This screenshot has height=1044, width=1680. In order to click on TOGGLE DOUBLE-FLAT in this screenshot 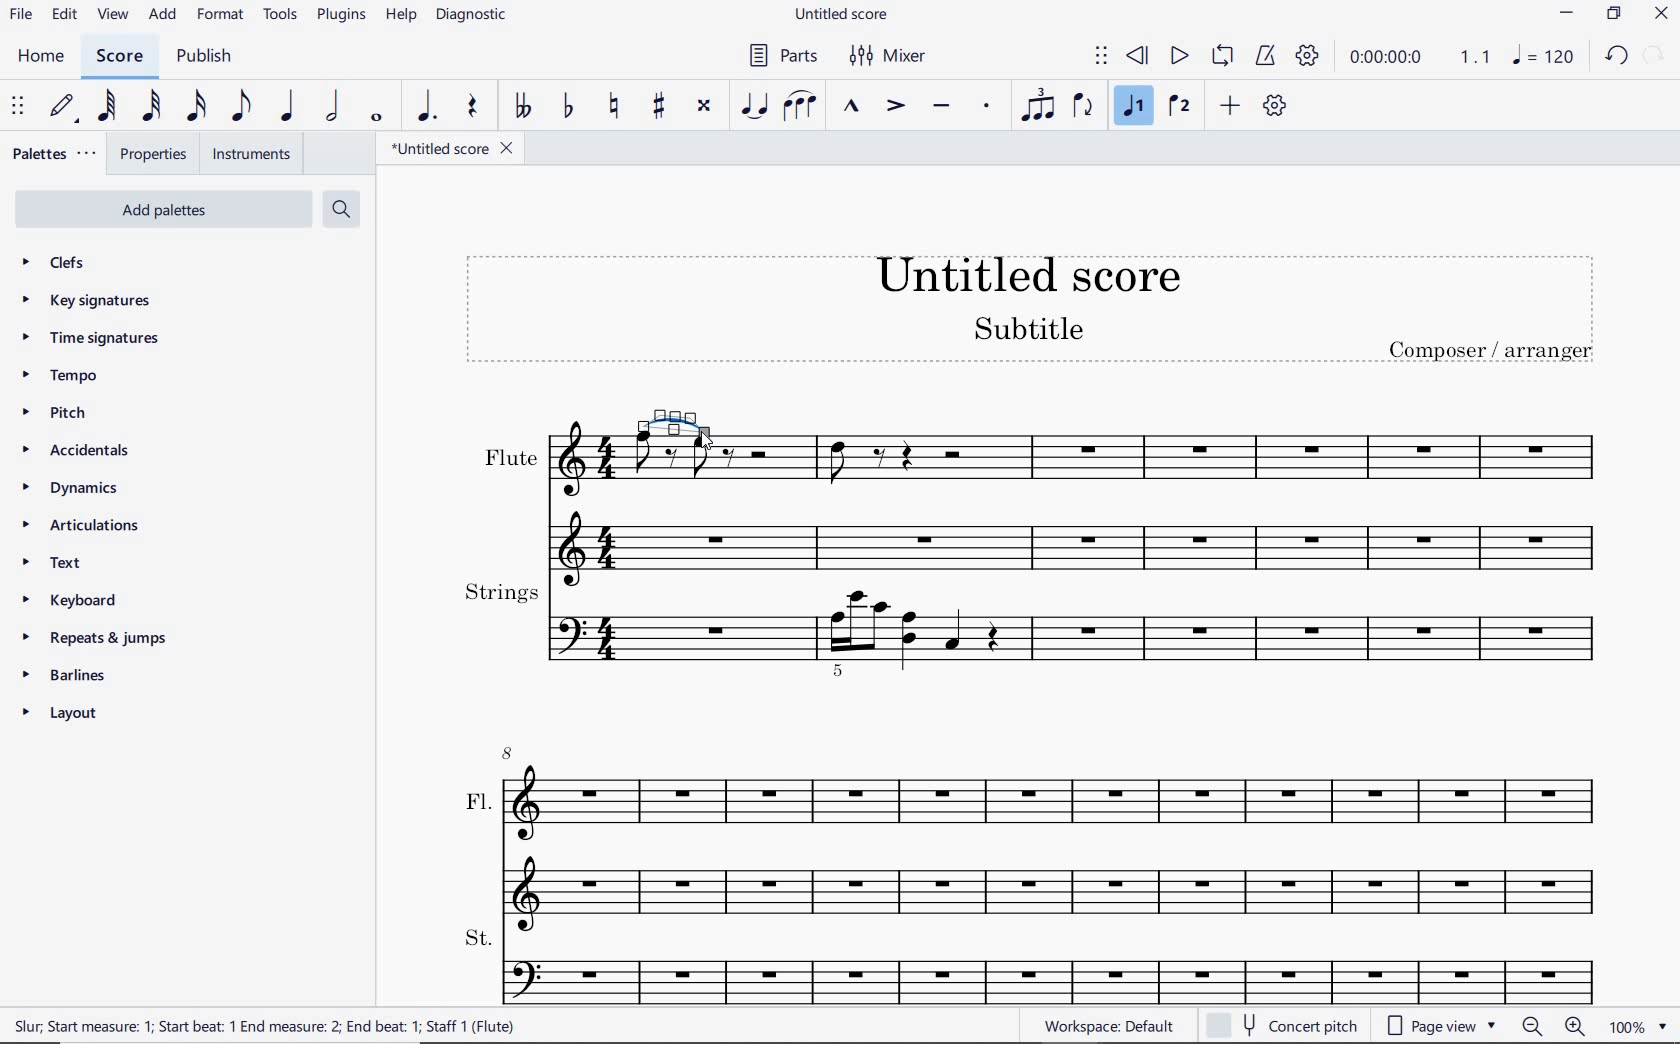, I will do `click(520, 106)`.